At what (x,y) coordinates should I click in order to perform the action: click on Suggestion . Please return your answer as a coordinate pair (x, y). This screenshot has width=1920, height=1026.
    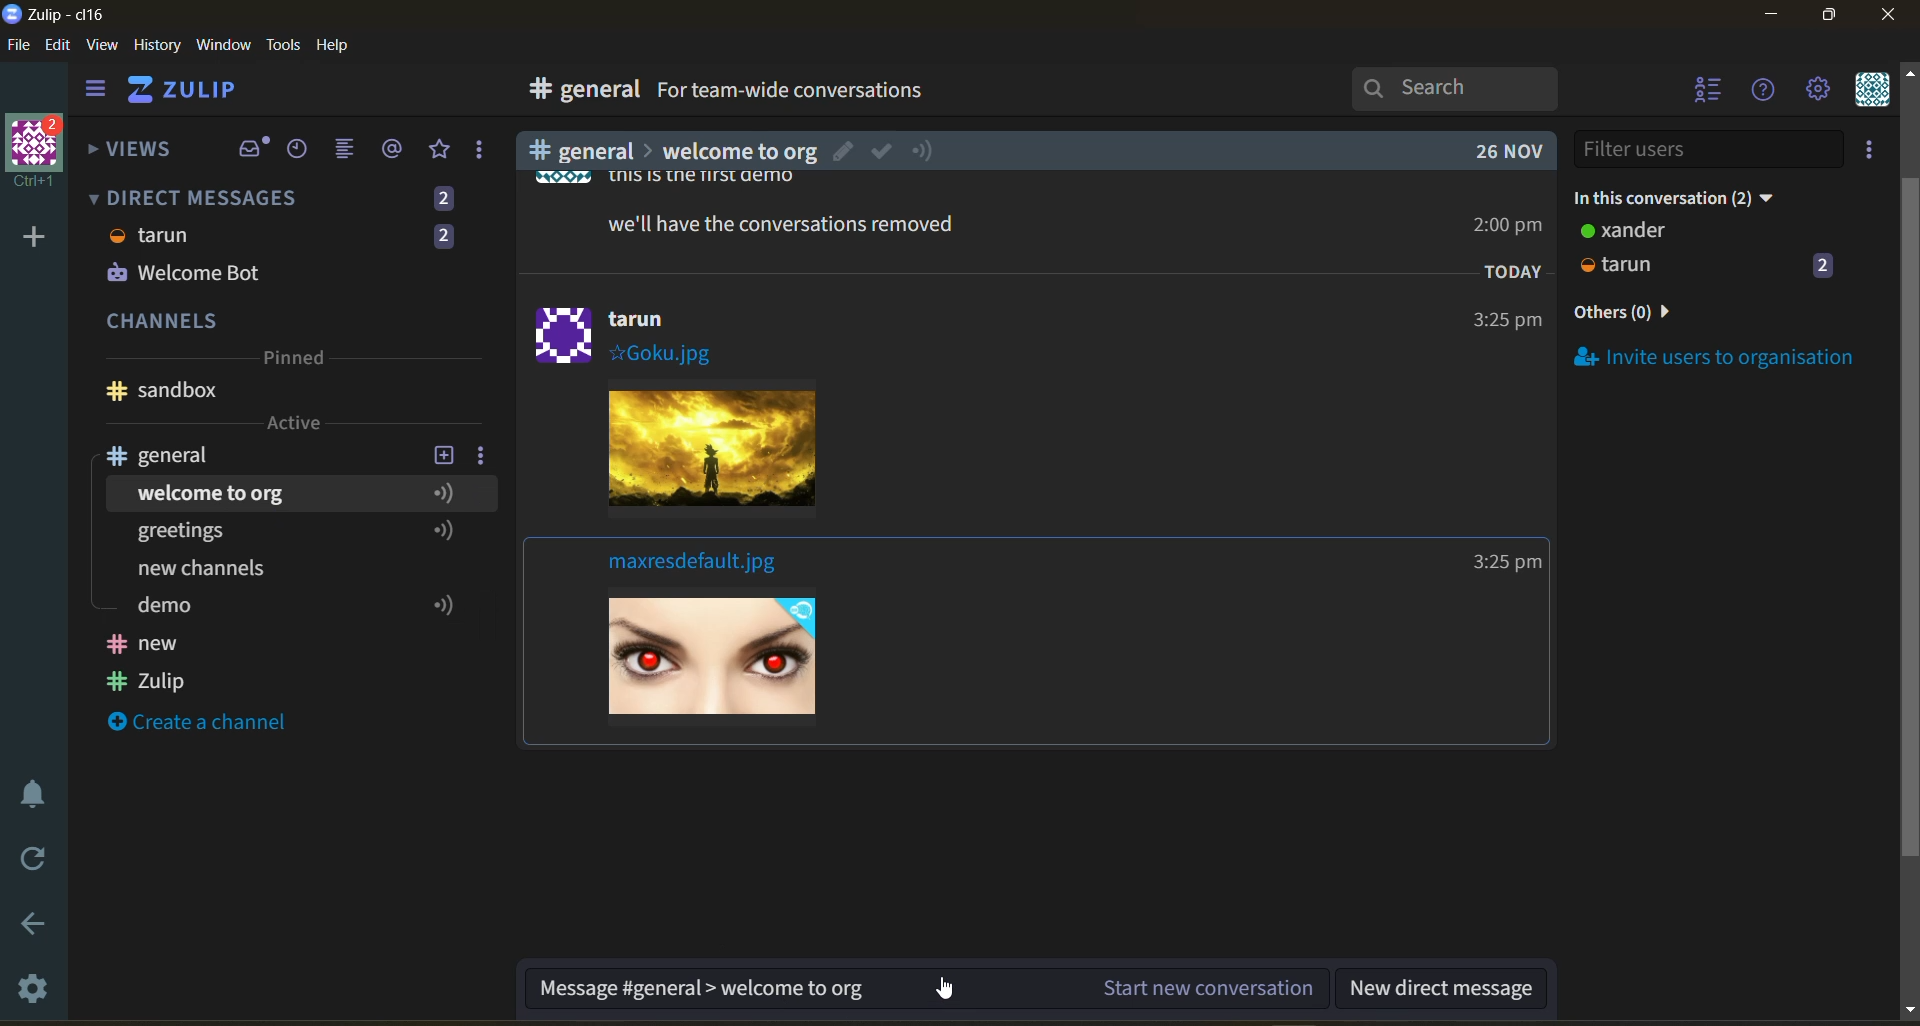
    Looking at the image, I should click on (706, 989).